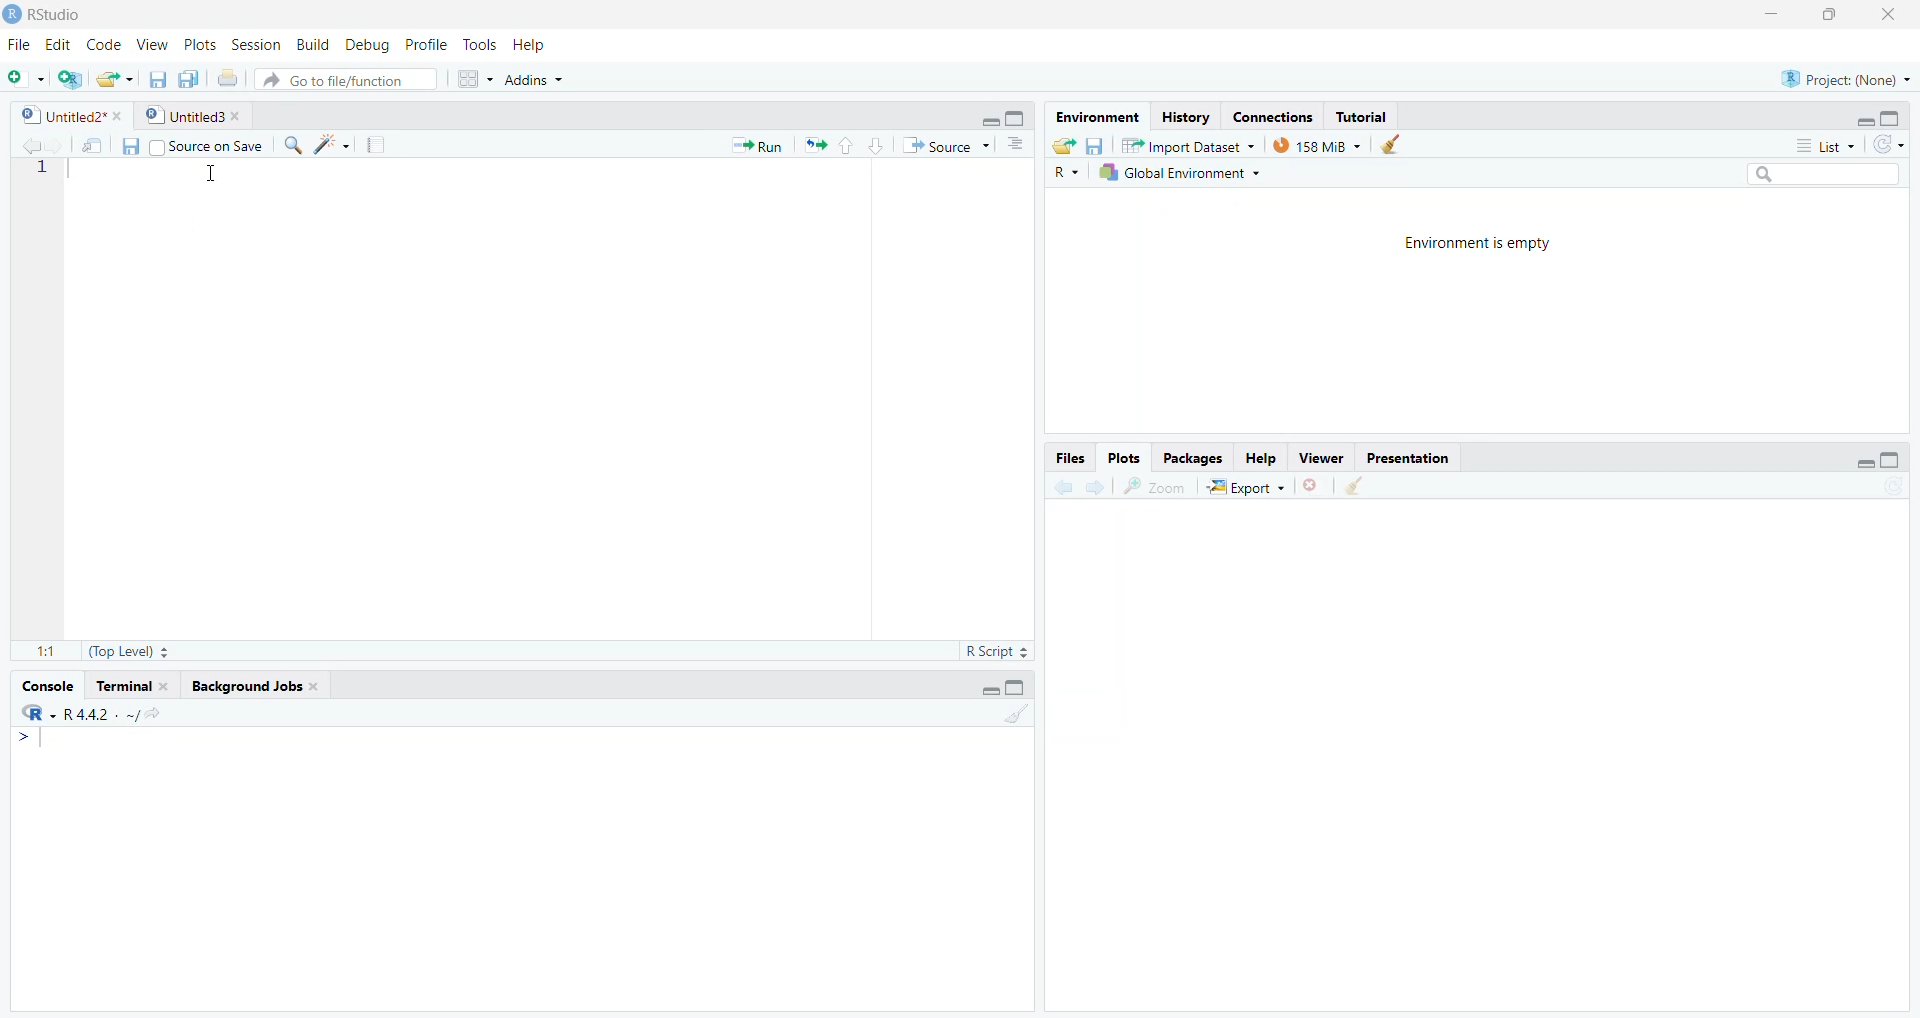  Describe the element at coordinates (1007, 115) in the screenshot. I see `Minimize/Maximize` at that location.